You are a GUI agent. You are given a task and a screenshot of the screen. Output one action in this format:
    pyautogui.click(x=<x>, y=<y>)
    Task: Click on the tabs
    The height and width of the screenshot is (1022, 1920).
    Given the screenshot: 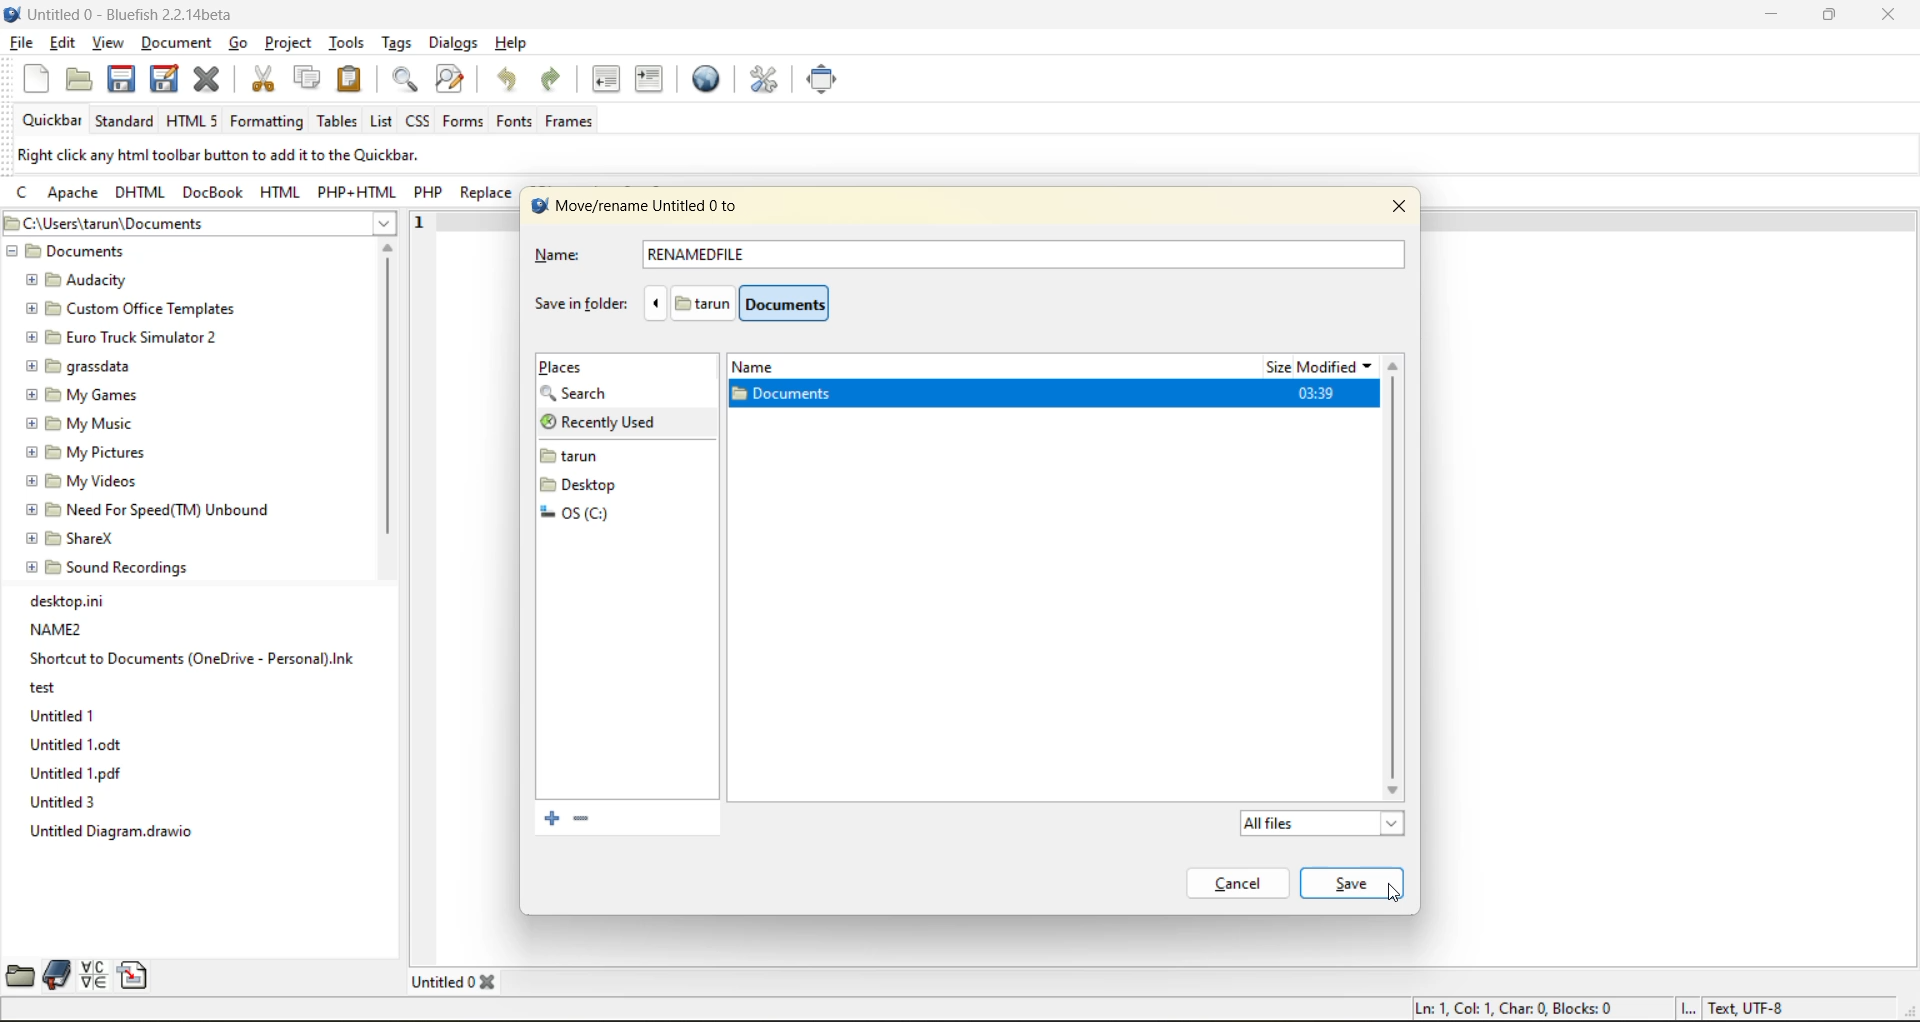 What is the action you would take?
    pyautogui.click(x=457, y=980)
    